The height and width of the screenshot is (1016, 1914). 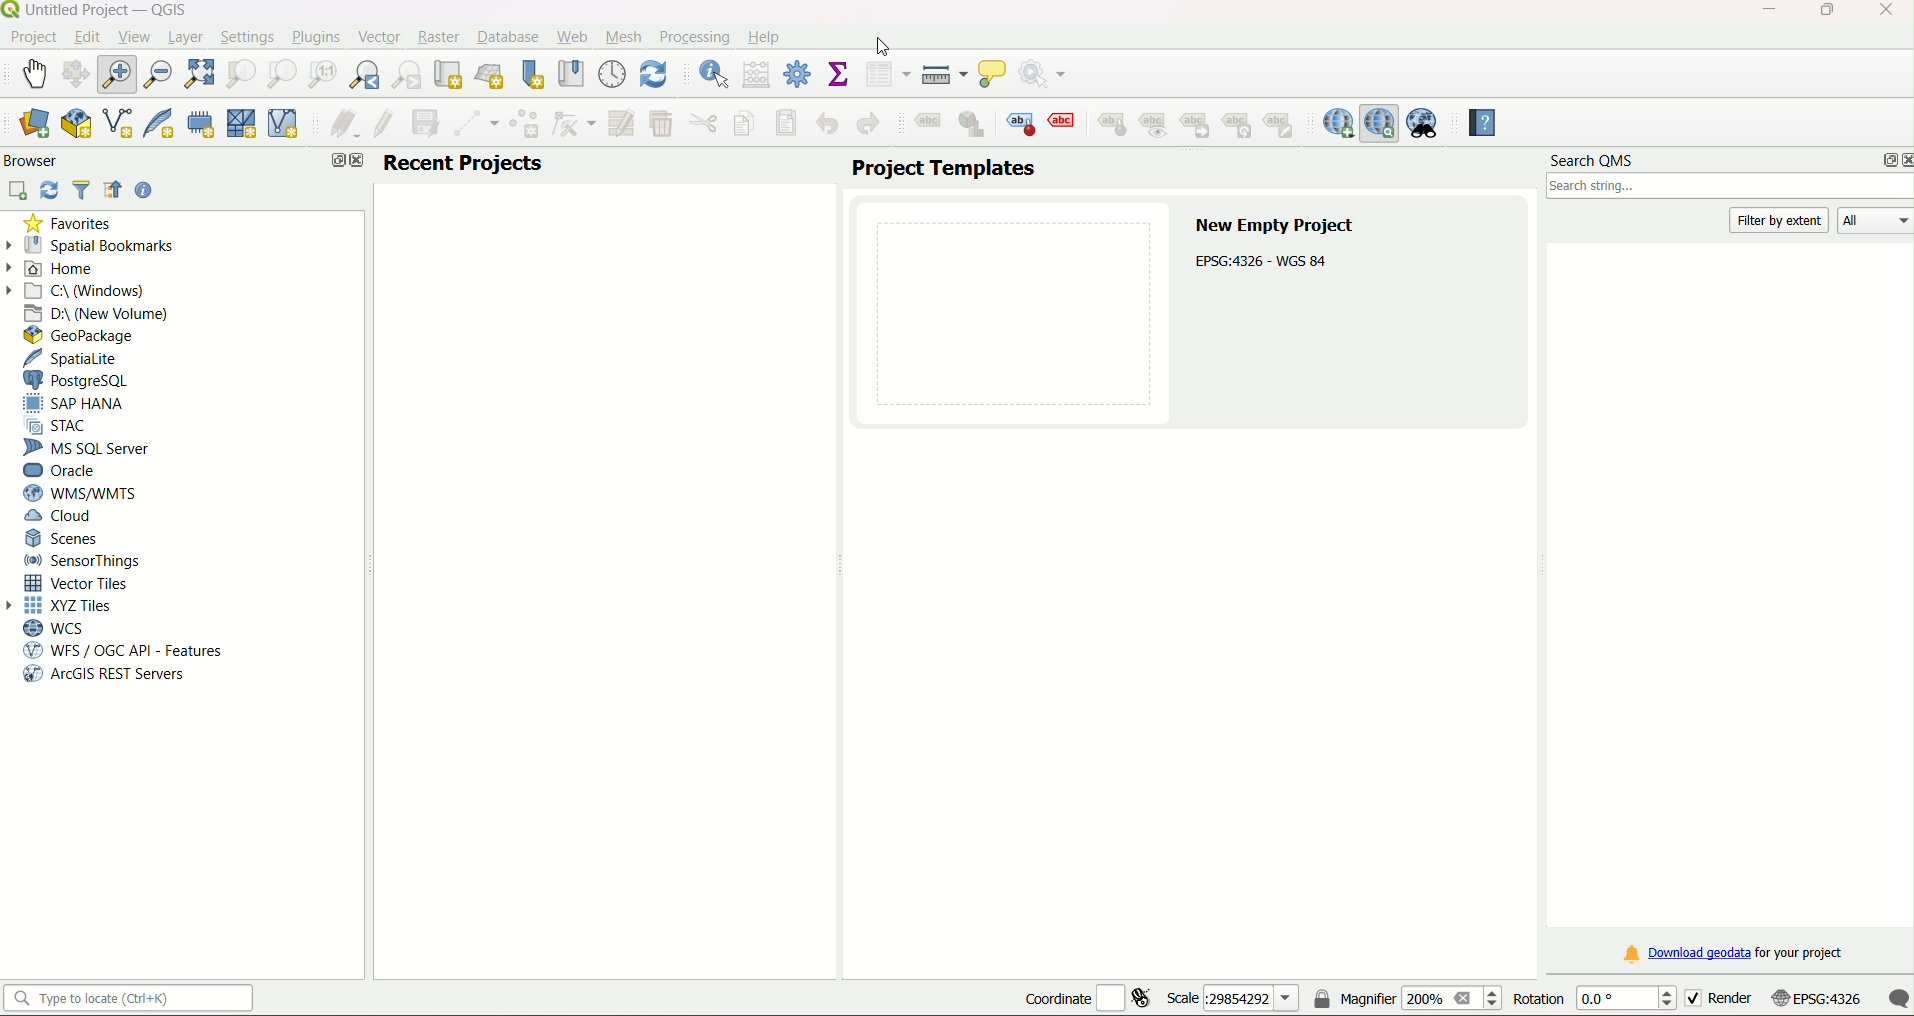 What do you see at coordinates (82, 583) in the screenshot?
I see `Vector Tiles` at bounding box center [82, 583].